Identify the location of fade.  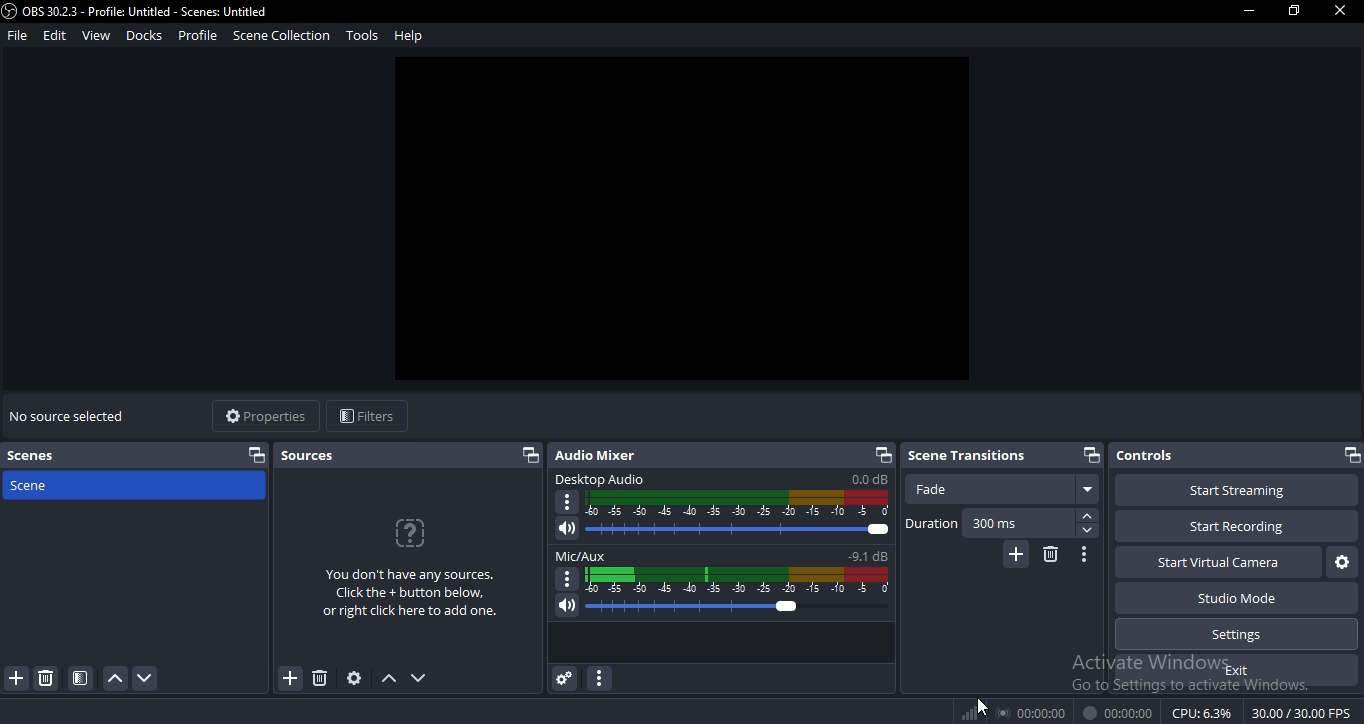
(1004, 489).